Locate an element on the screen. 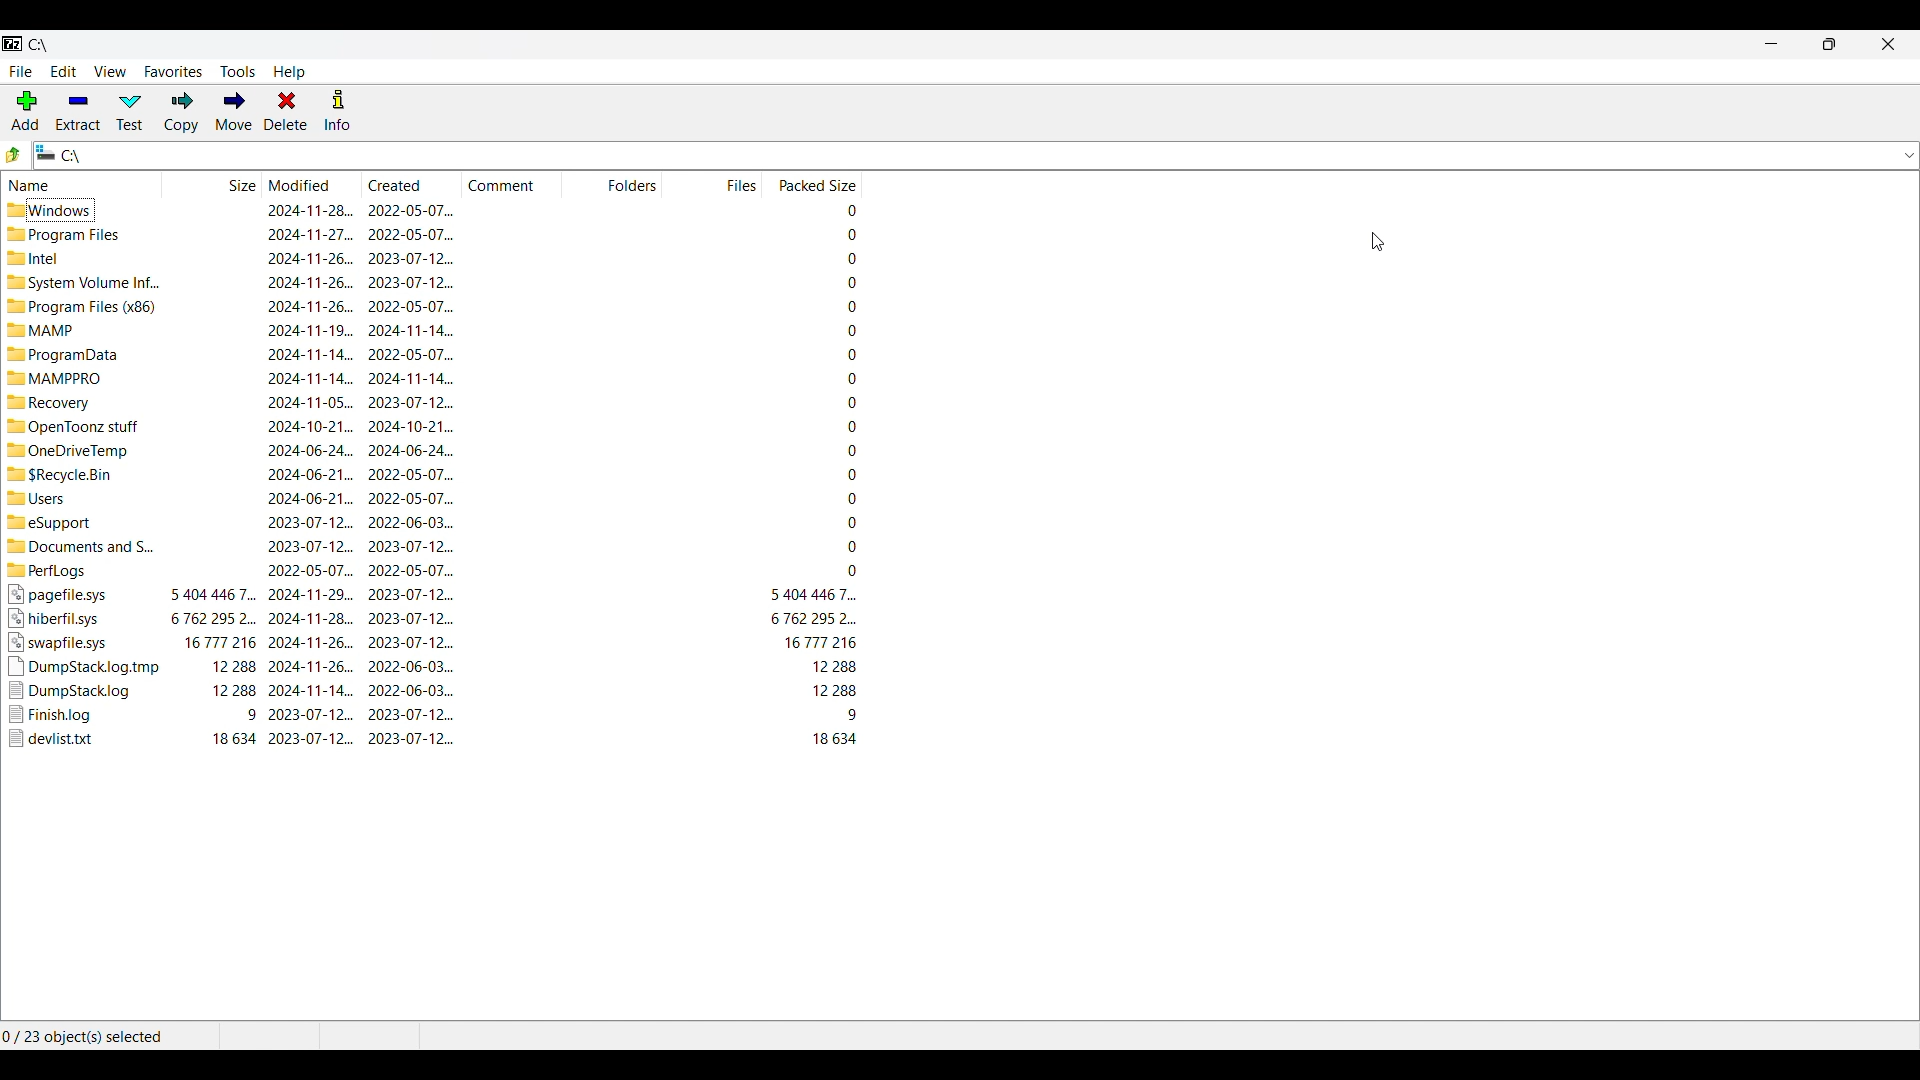  Add is located at coordinates (26, 111).